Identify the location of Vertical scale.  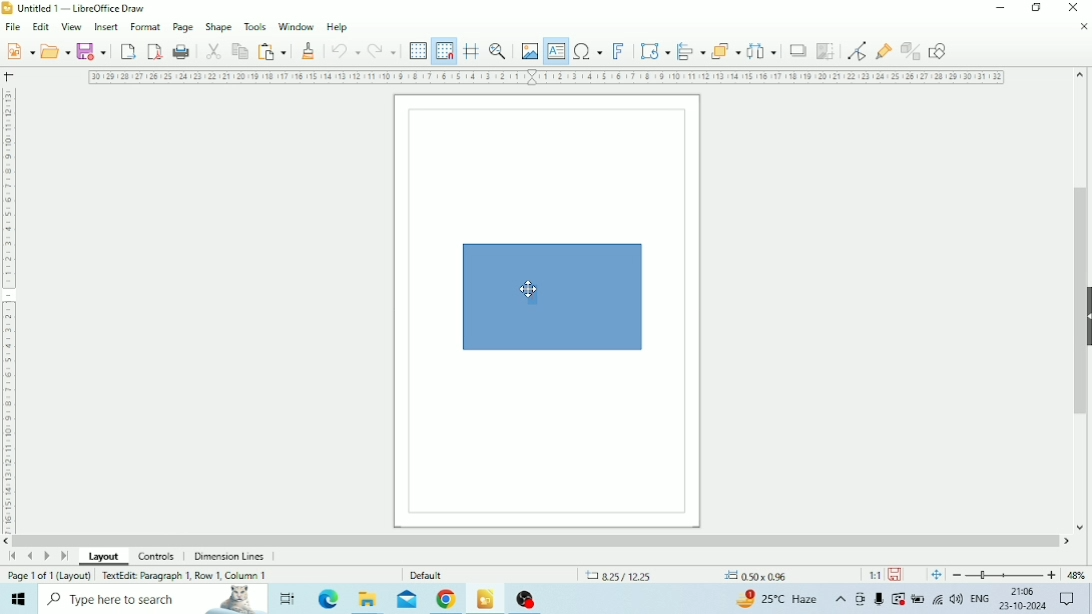
(8, 307).